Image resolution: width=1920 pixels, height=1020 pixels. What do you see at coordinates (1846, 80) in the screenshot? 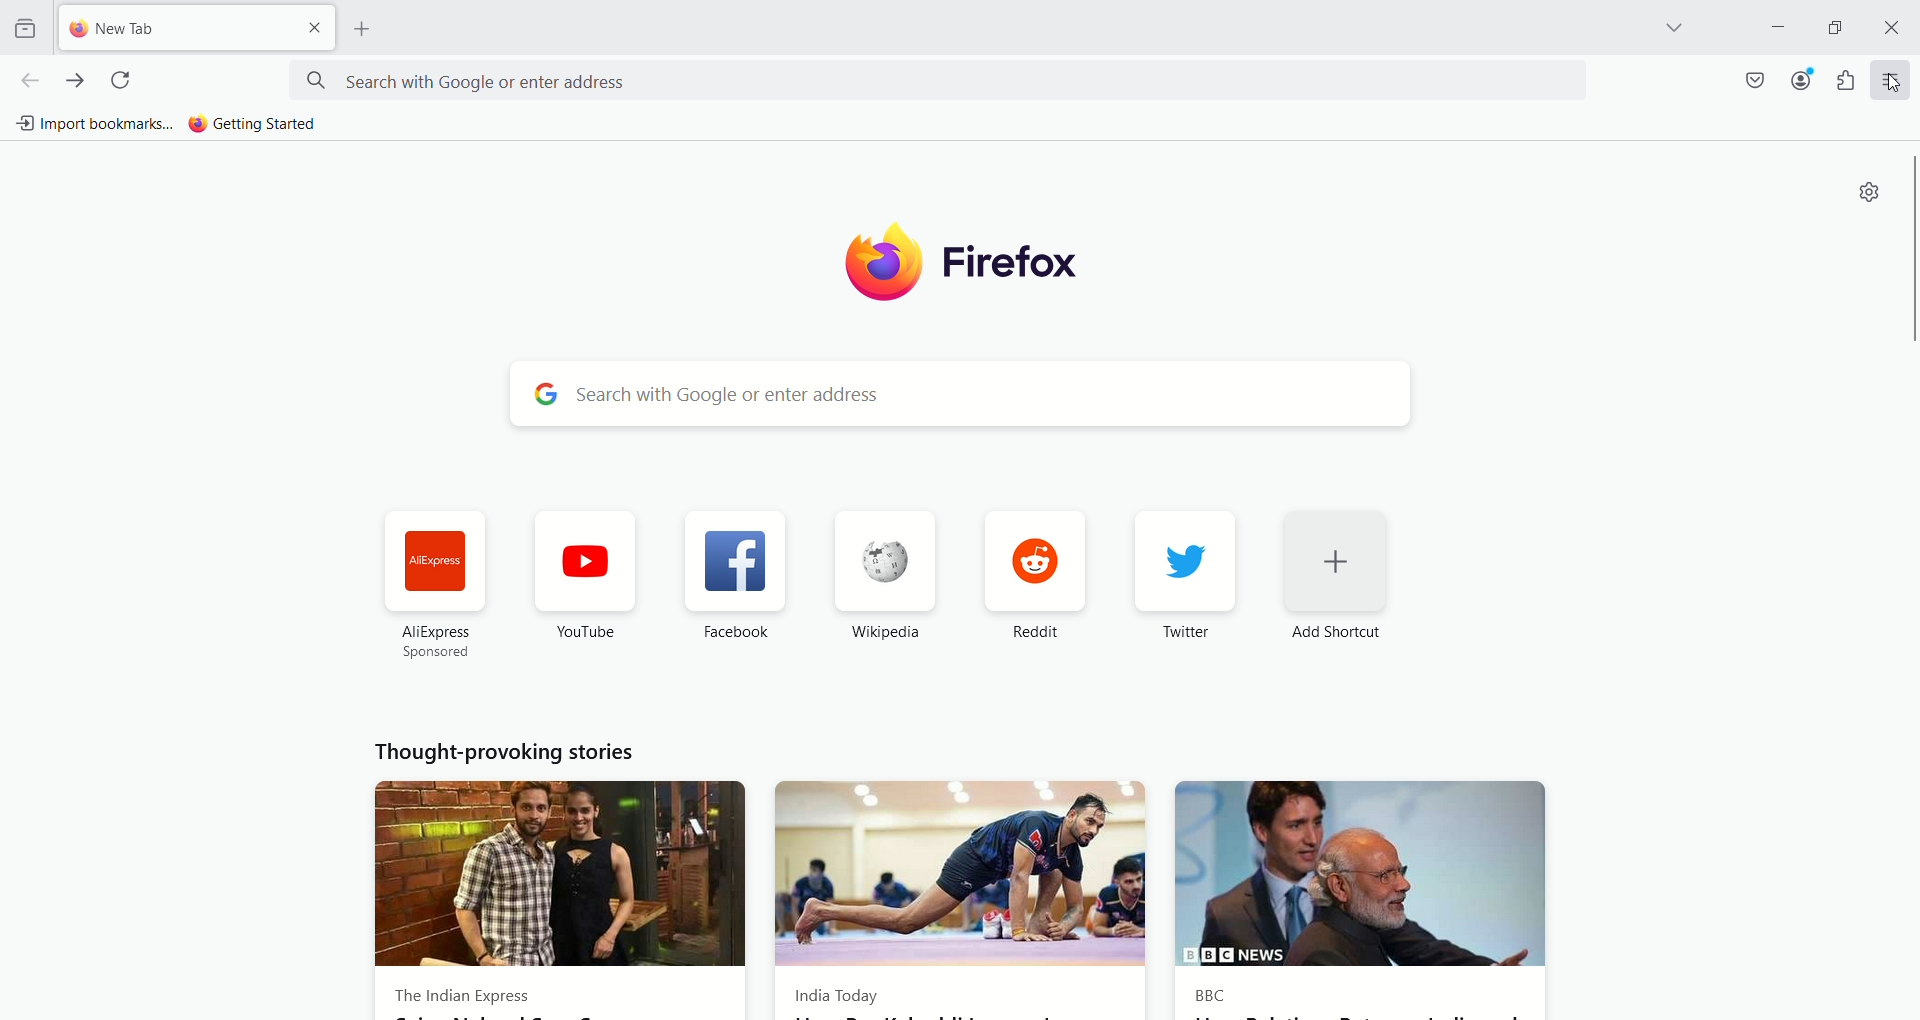
I see `extension` at bounding box center [1846, 80].